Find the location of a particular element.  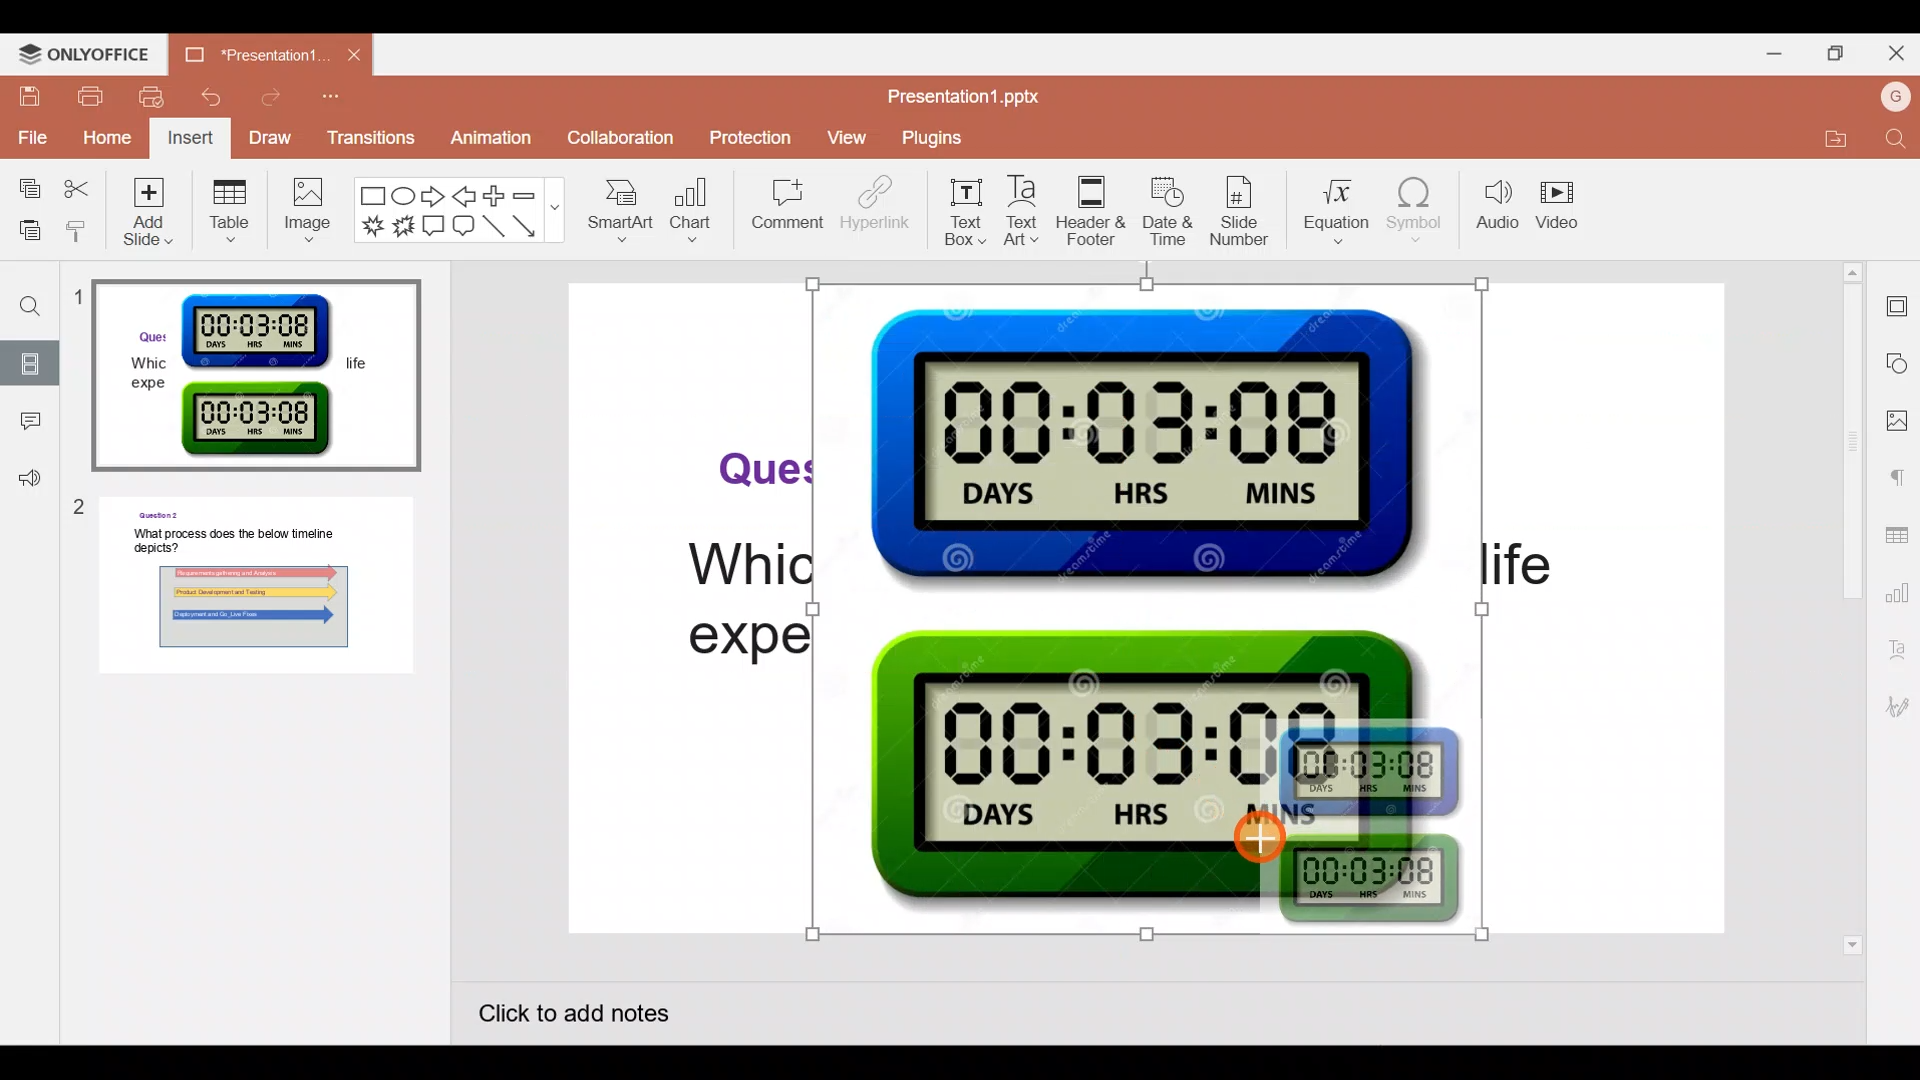

Animation is located at coordinates (481, 136).